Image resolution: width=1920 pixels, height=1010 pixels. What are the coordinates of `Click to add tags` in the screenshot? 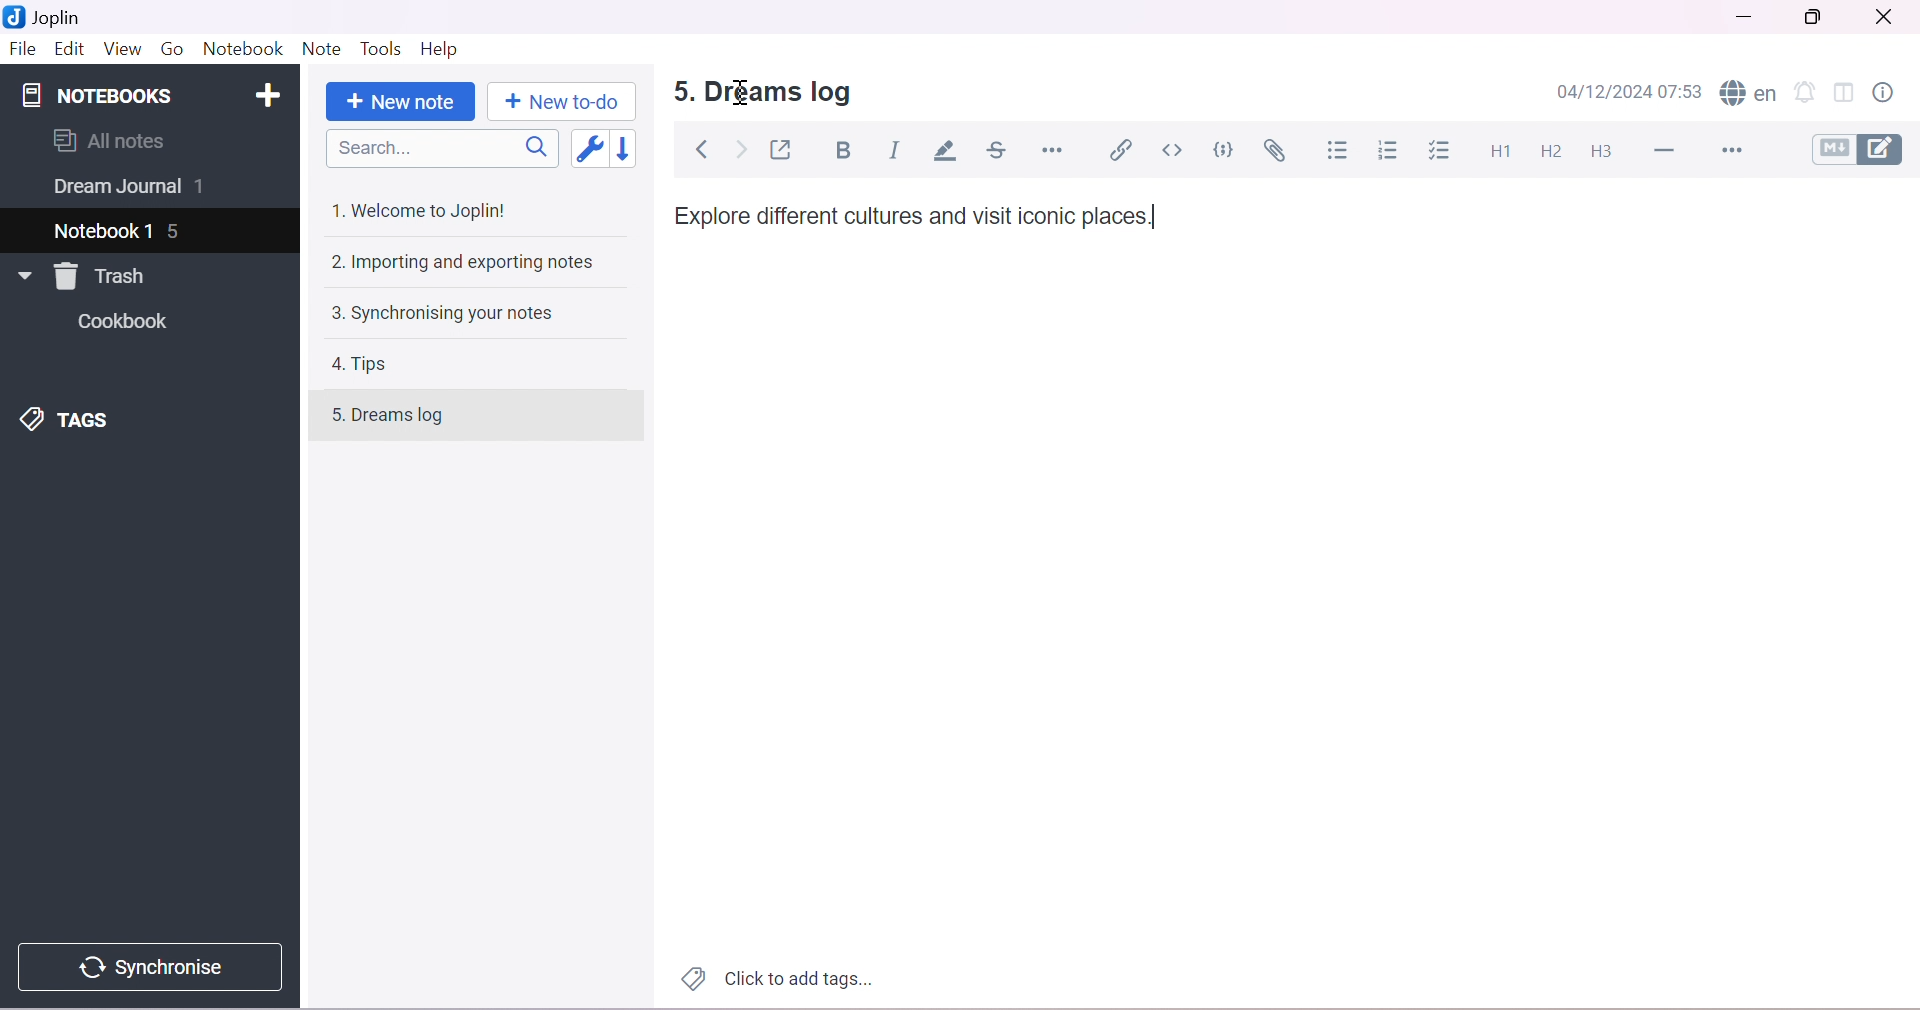 It's located at (773, 980).